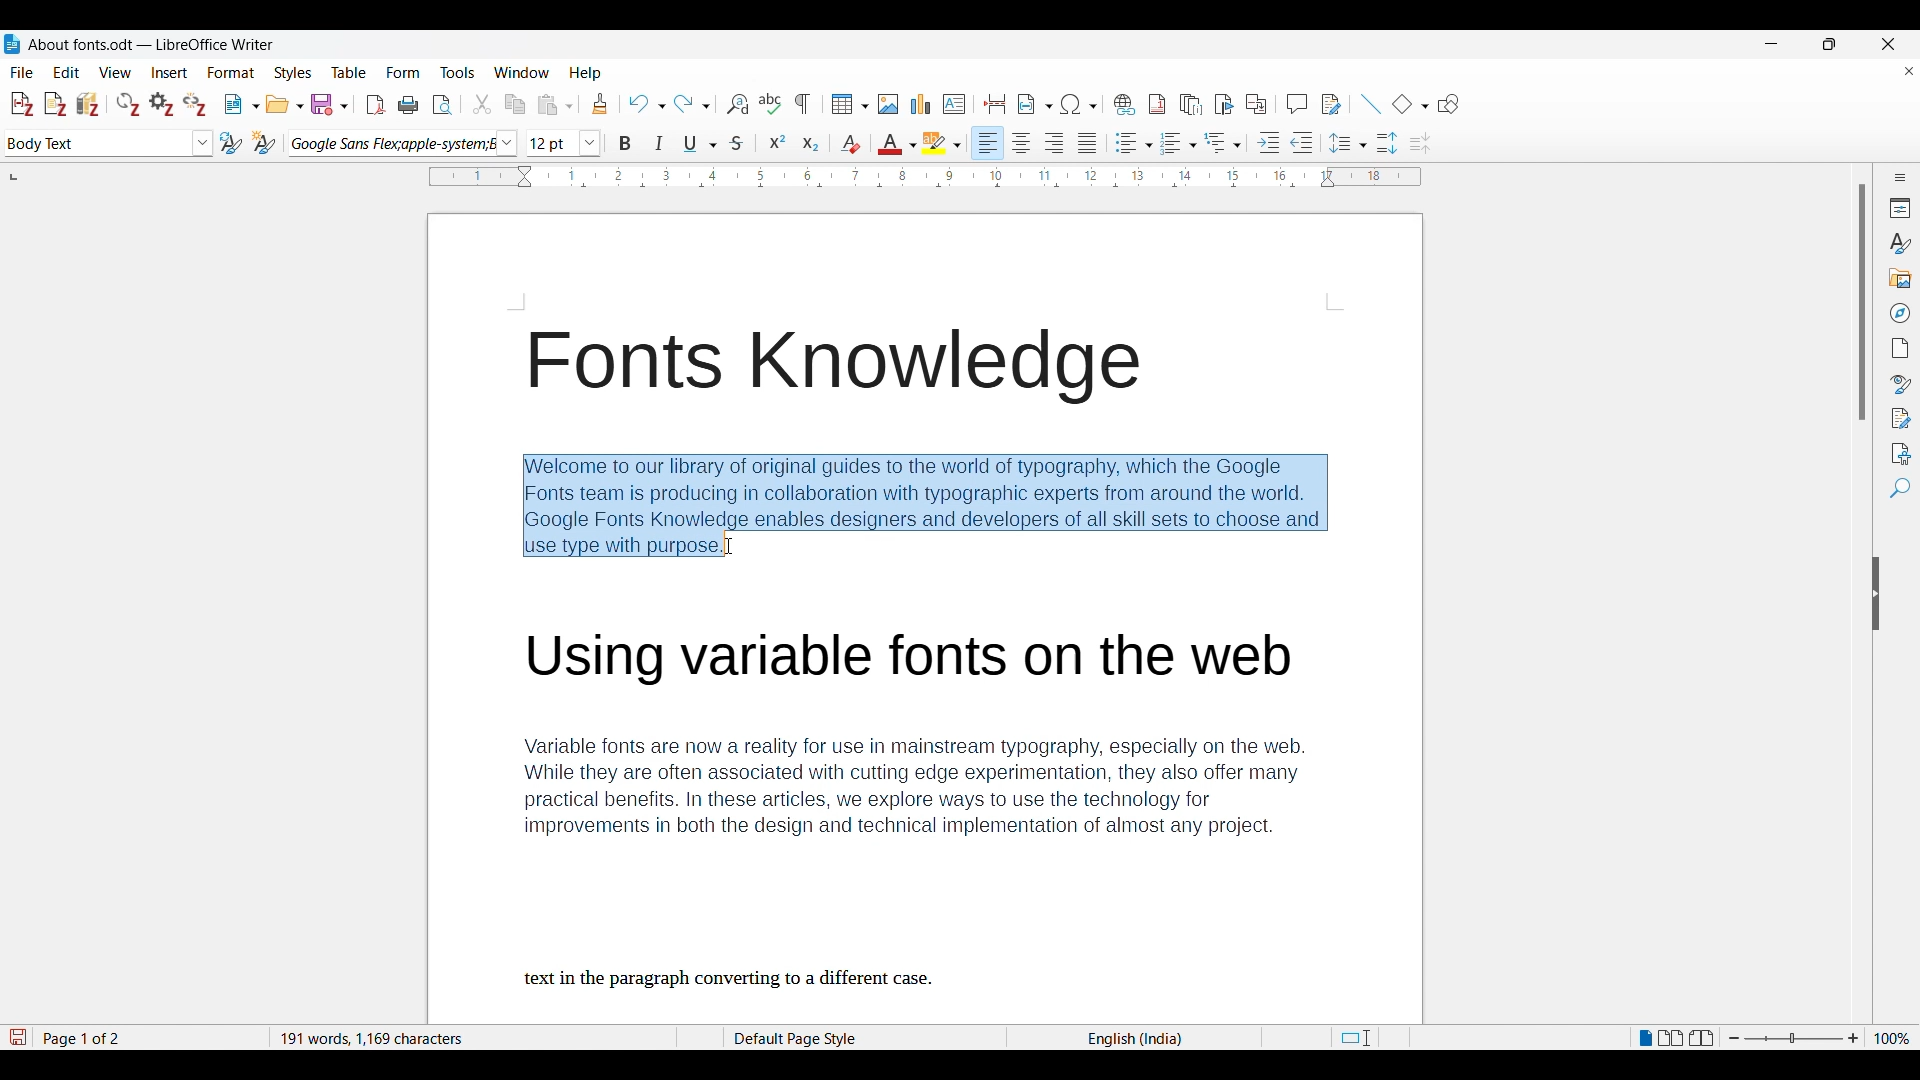 Image resolution: width=1920 pixels, height=1080 pixels. Describe the element at coordinates (522, 73) in the screenshot. I see `Window menu` at that location.